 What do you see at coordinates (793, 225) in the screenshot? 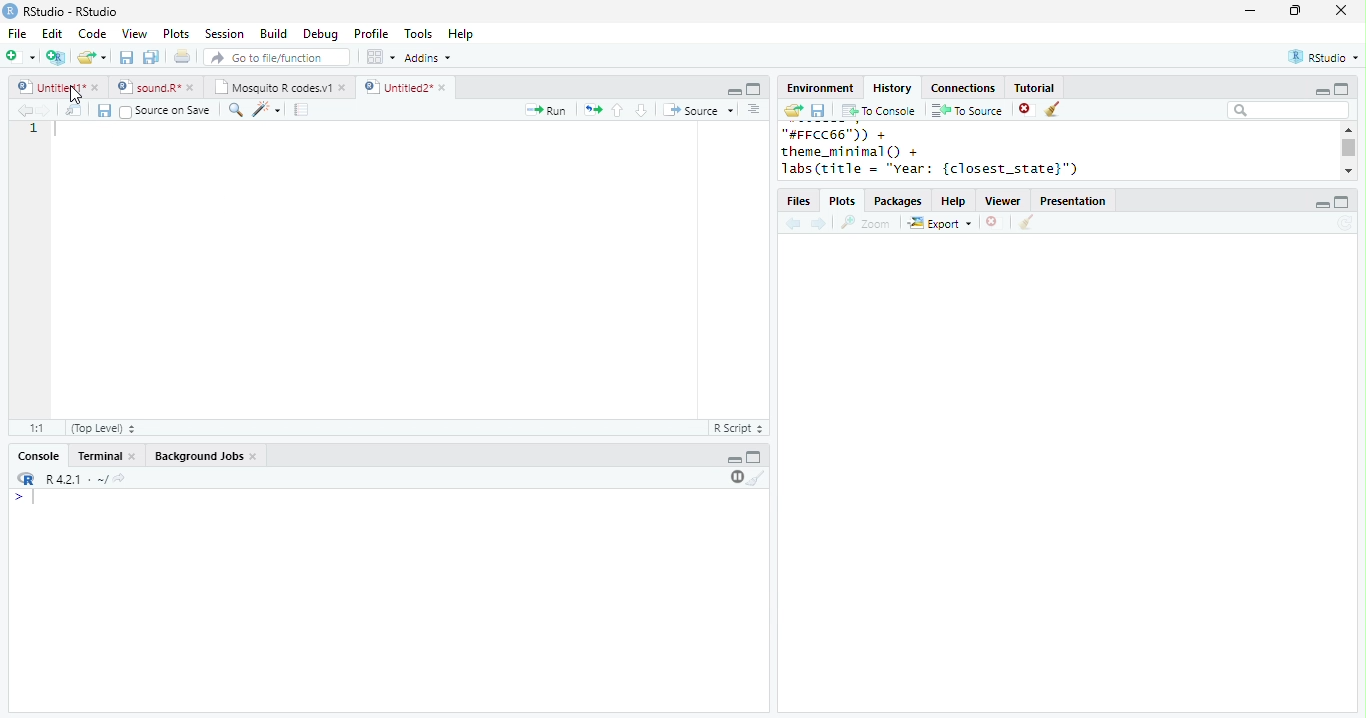
I see `back` at bounding box center [793, 225].